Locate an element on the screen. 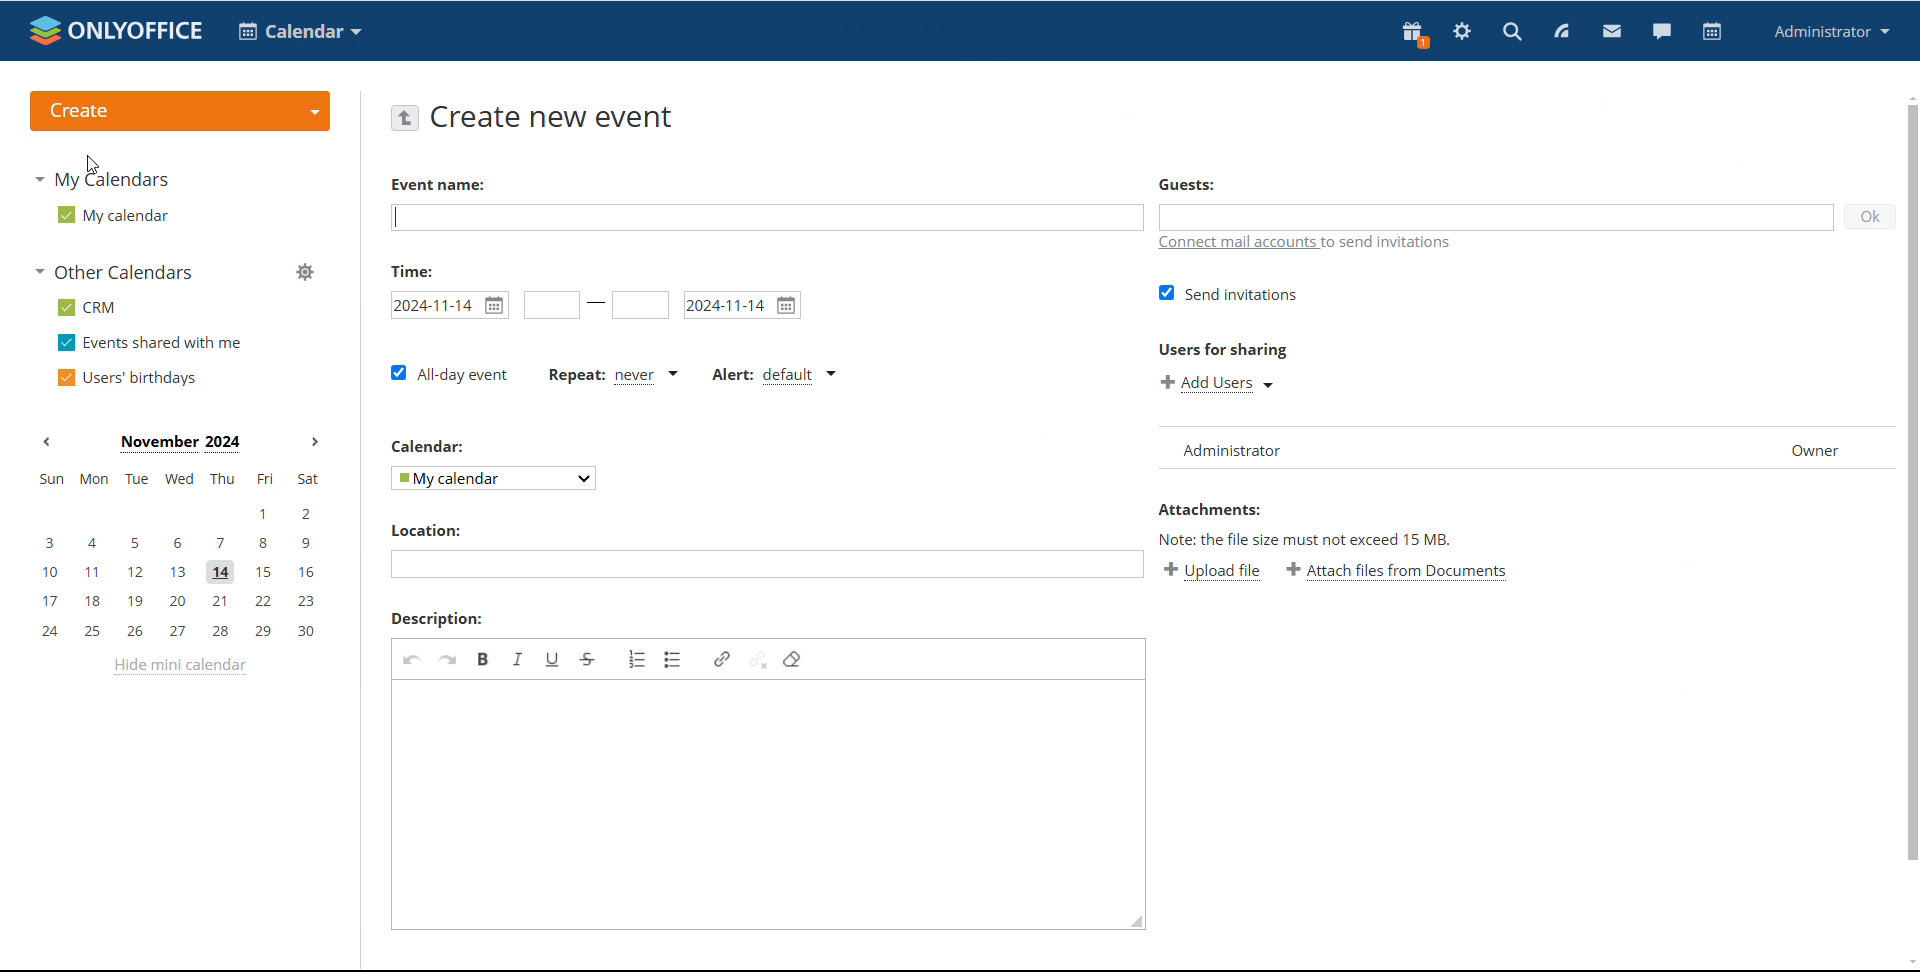 This screenshot has height=972, width=1920. guests is located at coordinates (1186, 183).